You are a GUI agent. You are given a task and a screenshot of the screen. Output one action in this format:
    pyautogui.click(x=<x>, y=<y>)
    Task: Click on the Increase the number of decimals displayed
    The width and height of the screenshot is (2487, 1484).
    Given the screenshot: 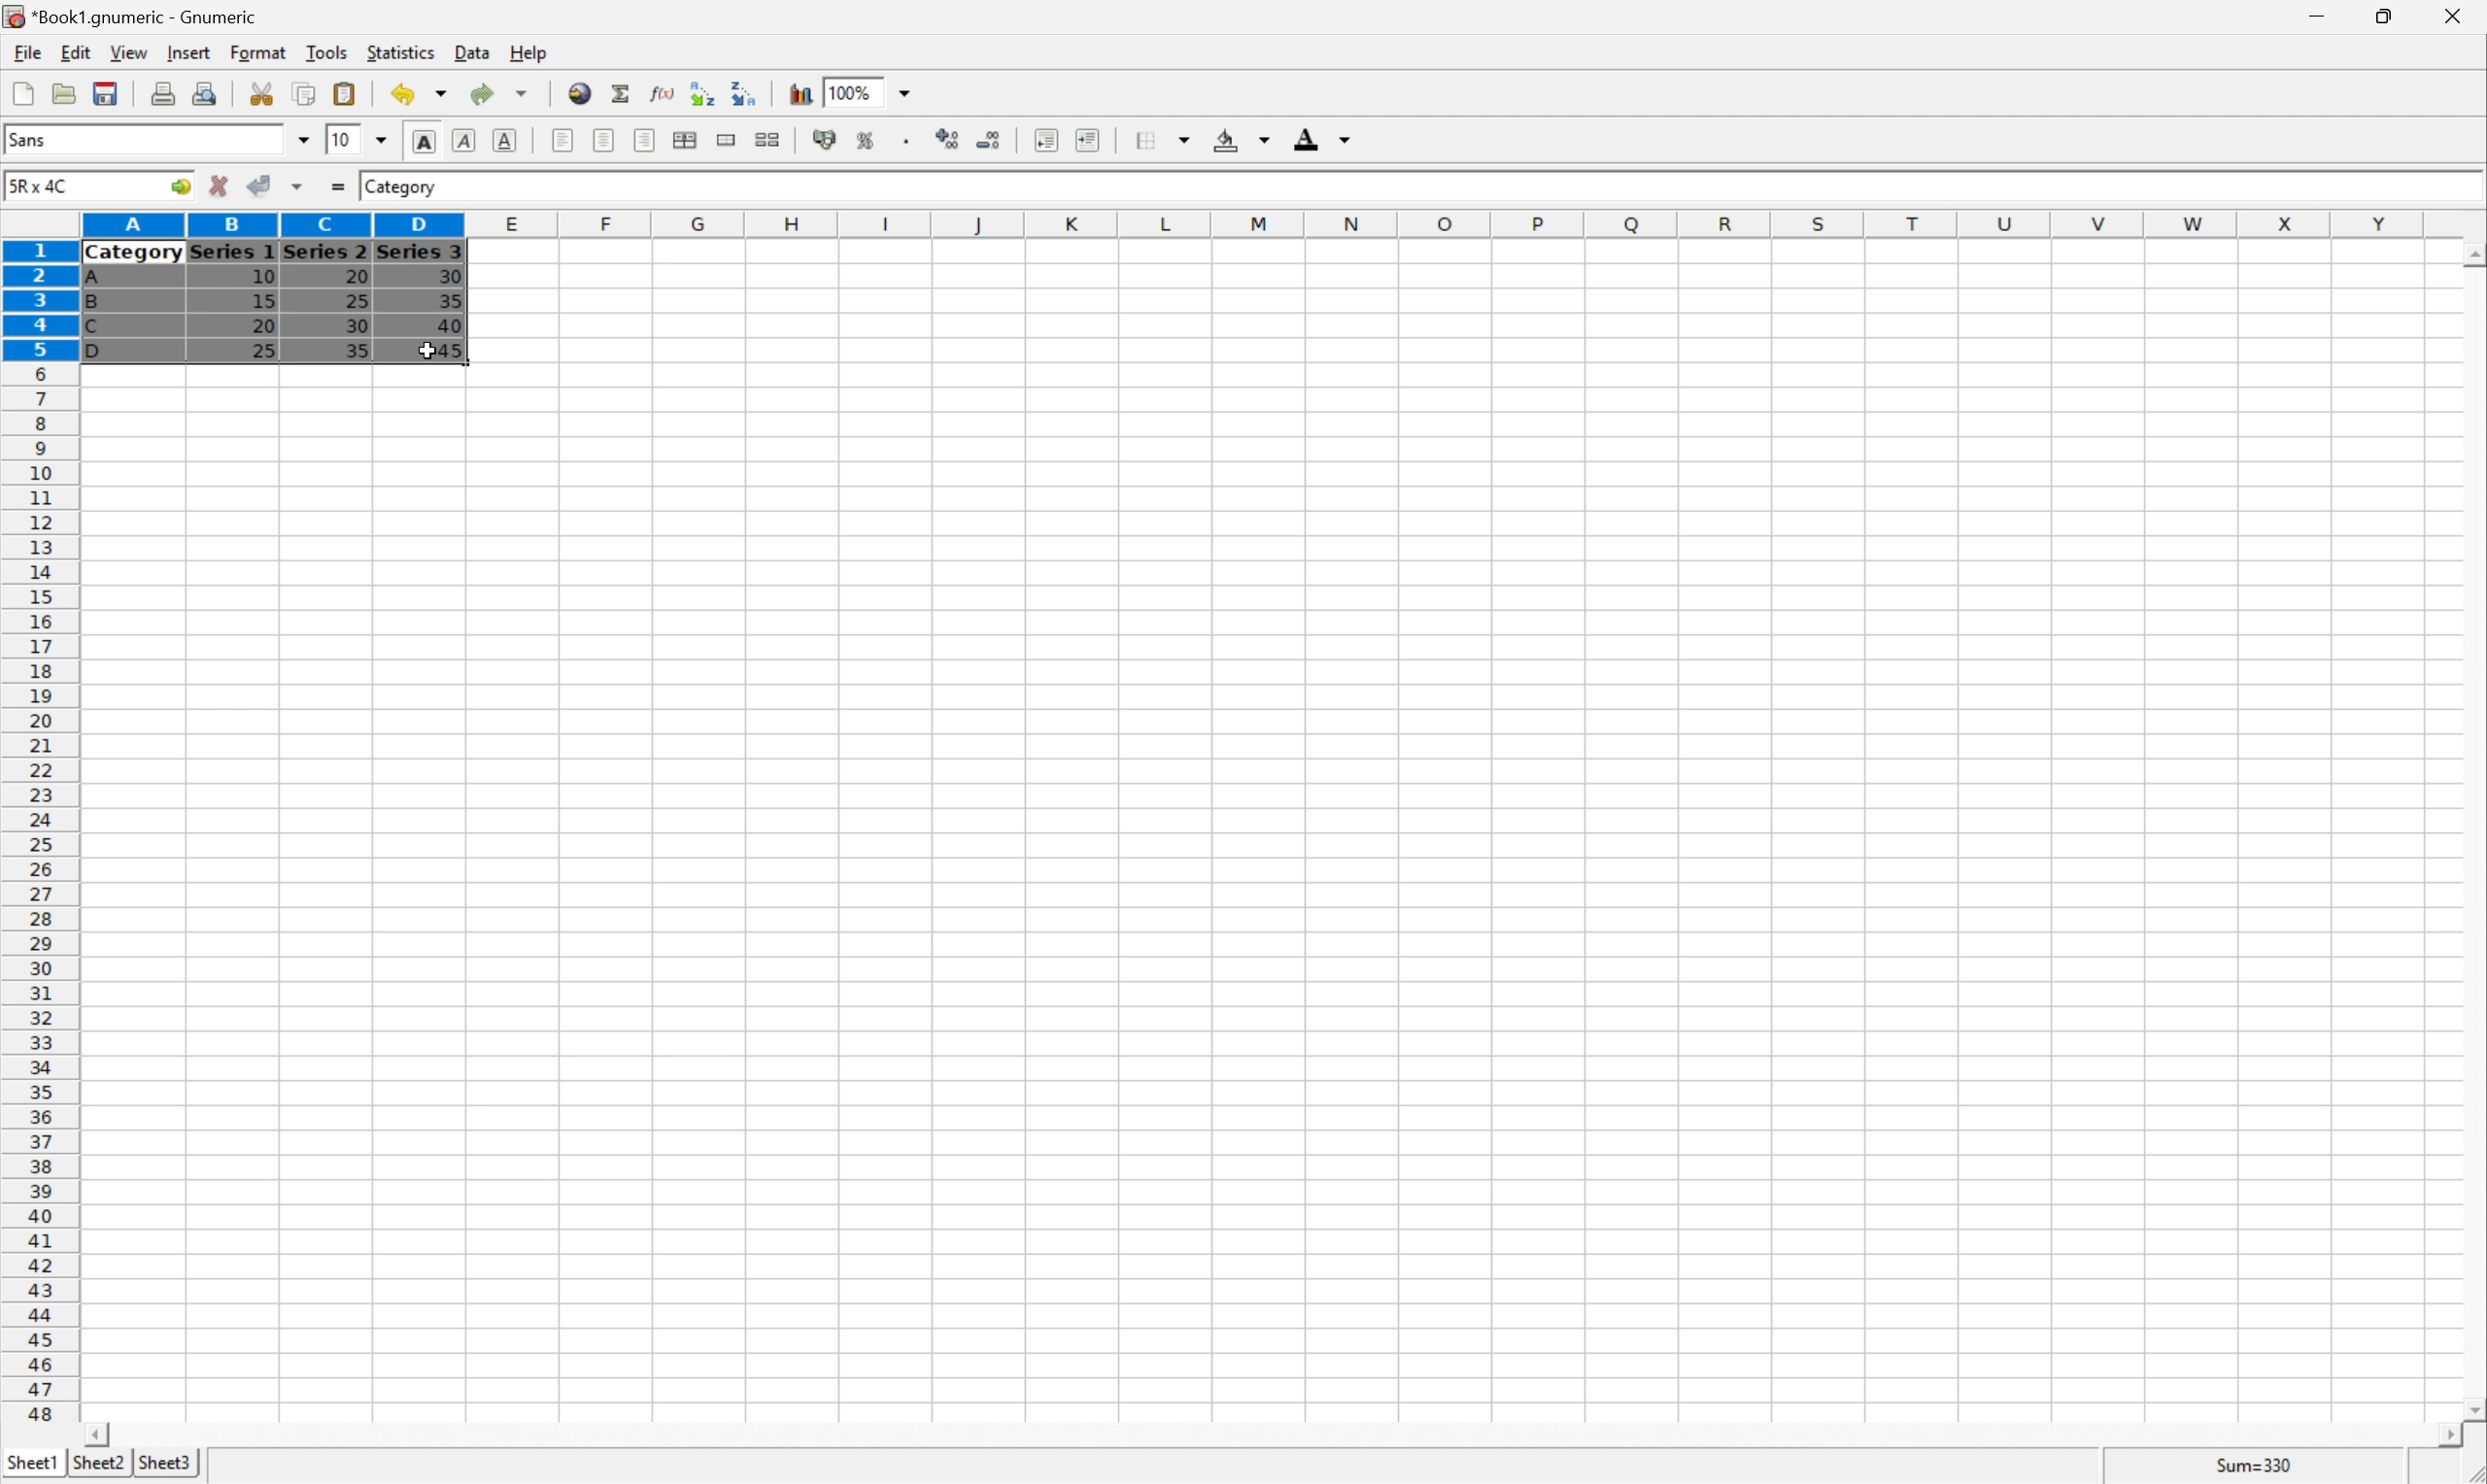 What is the action you would take?
    pyautogui.click(x=948, y=140)
    